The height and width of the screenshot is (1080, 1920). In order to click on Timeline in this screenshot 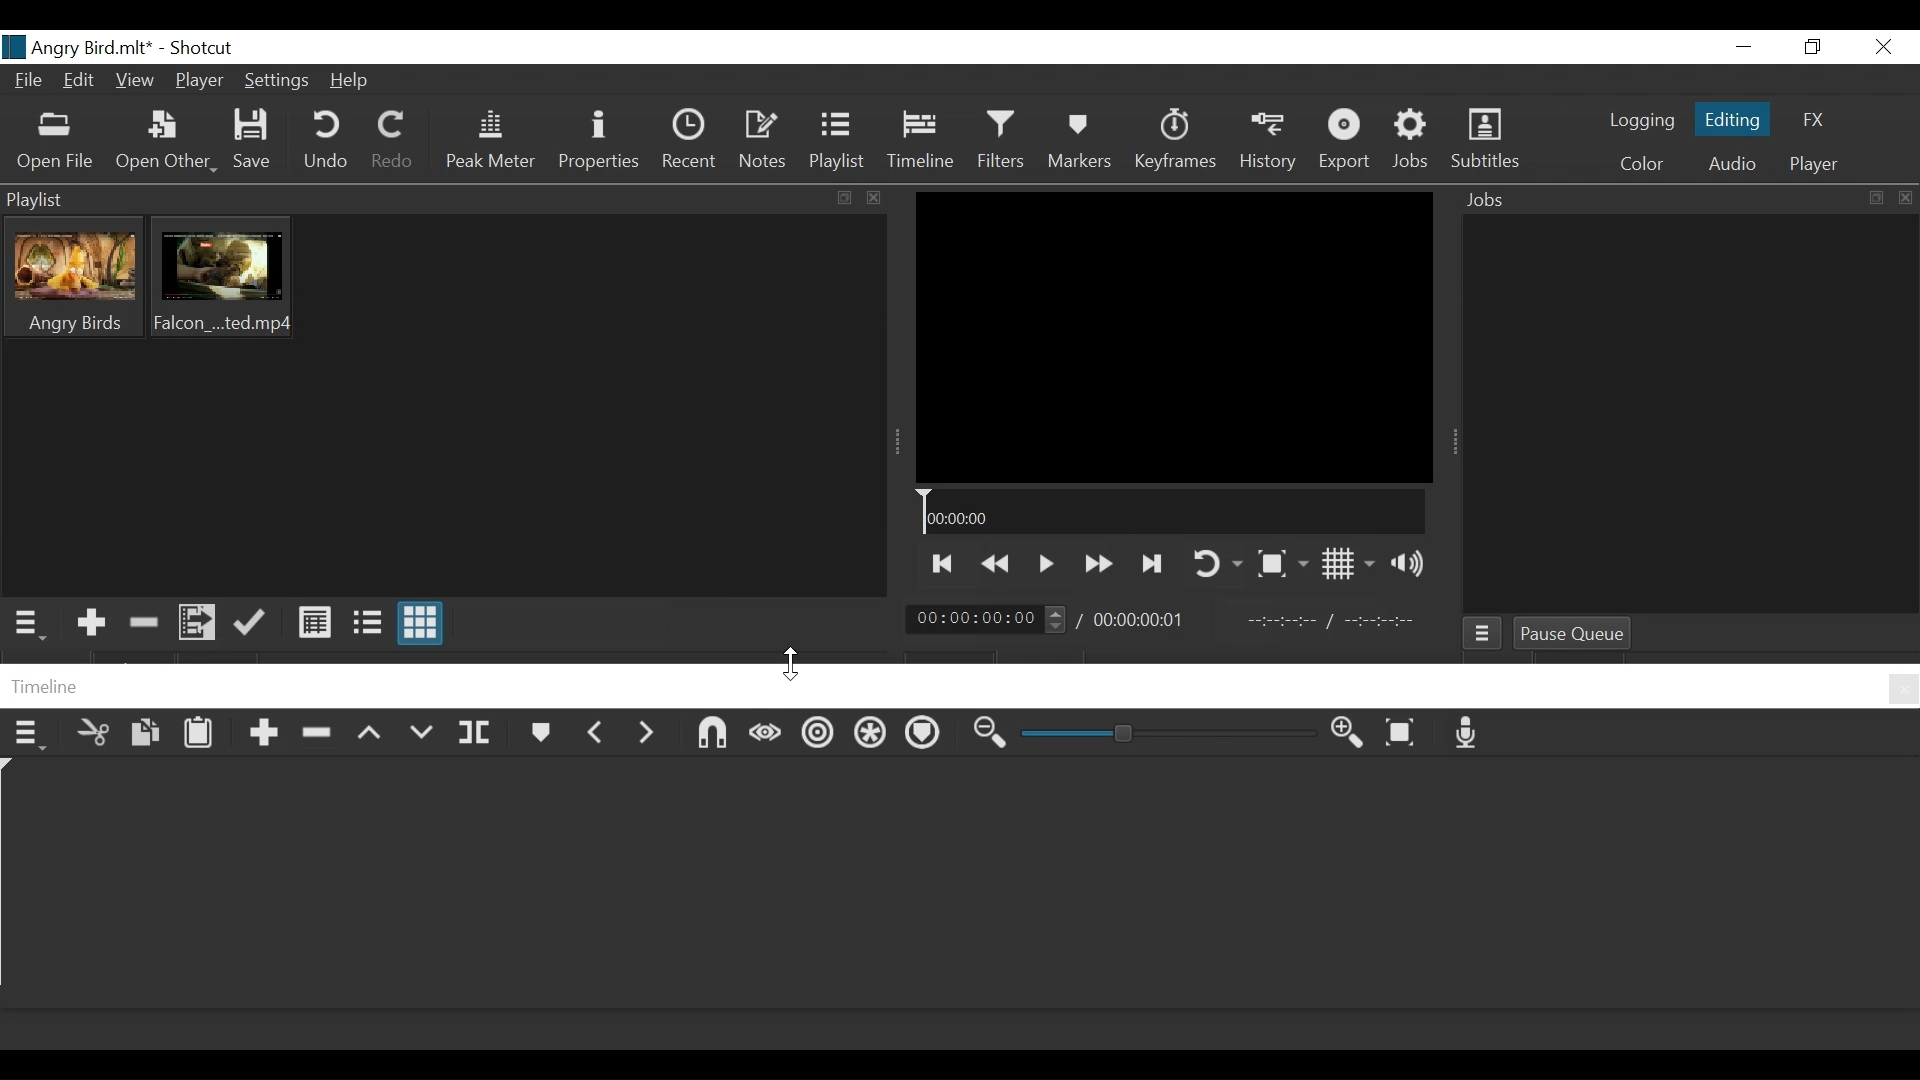, I will do `click(1171, 513)`.